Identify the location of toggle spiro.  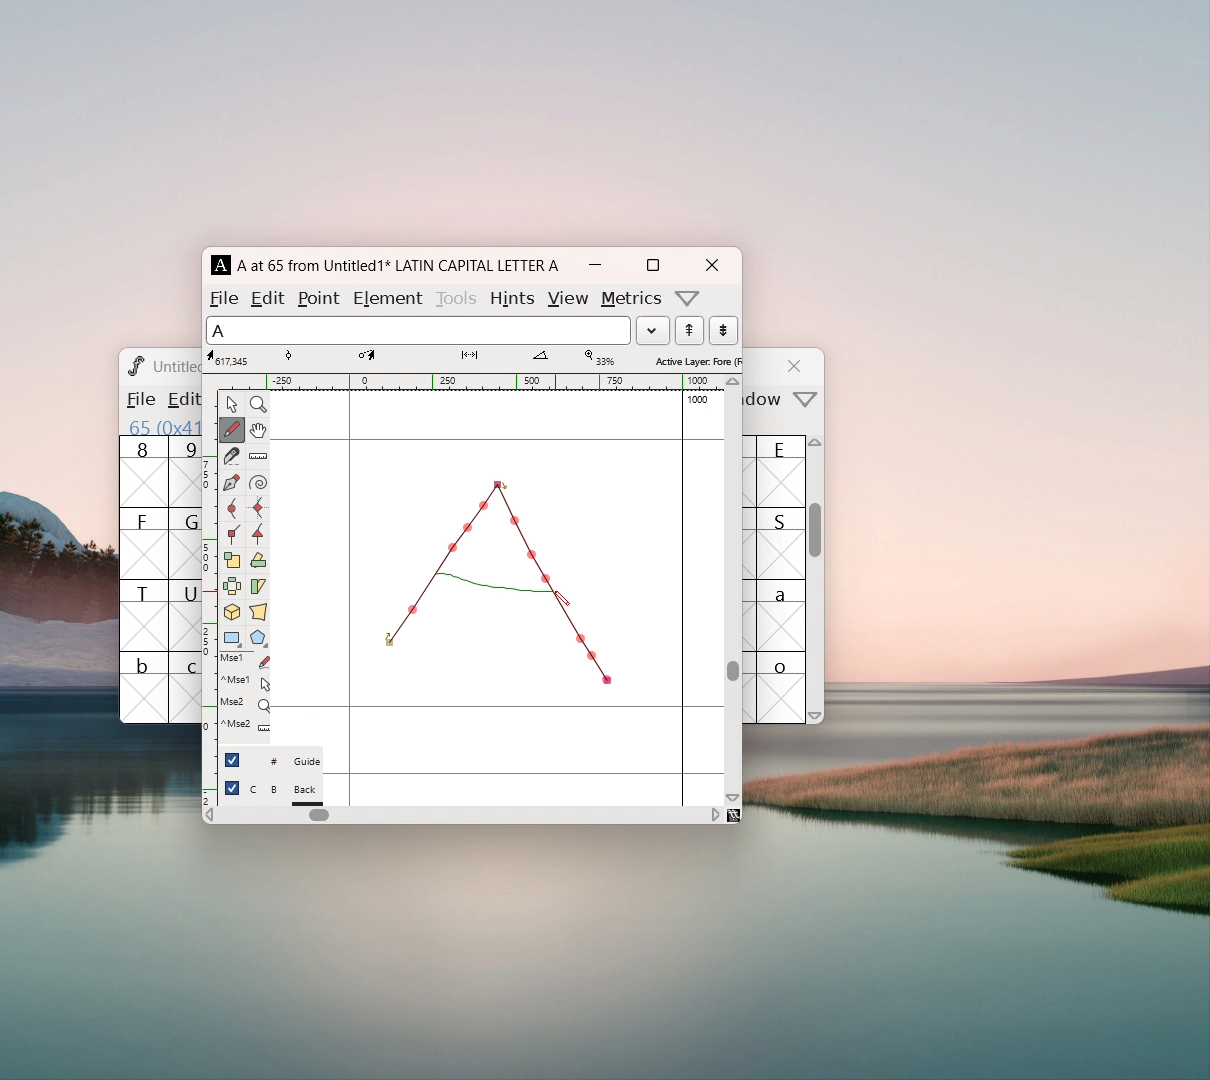
(258, 483).